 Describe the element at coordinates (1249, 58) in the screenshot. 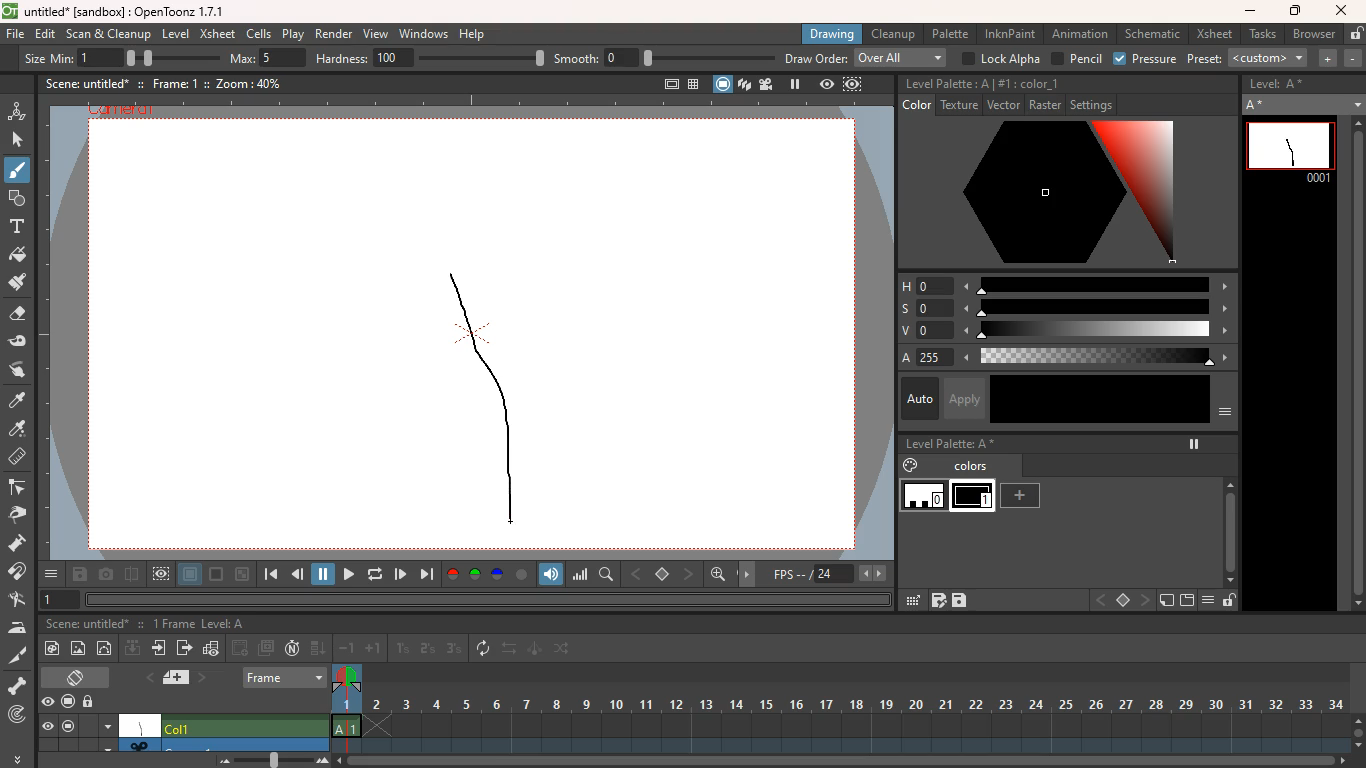

I see `preset:` at that location.